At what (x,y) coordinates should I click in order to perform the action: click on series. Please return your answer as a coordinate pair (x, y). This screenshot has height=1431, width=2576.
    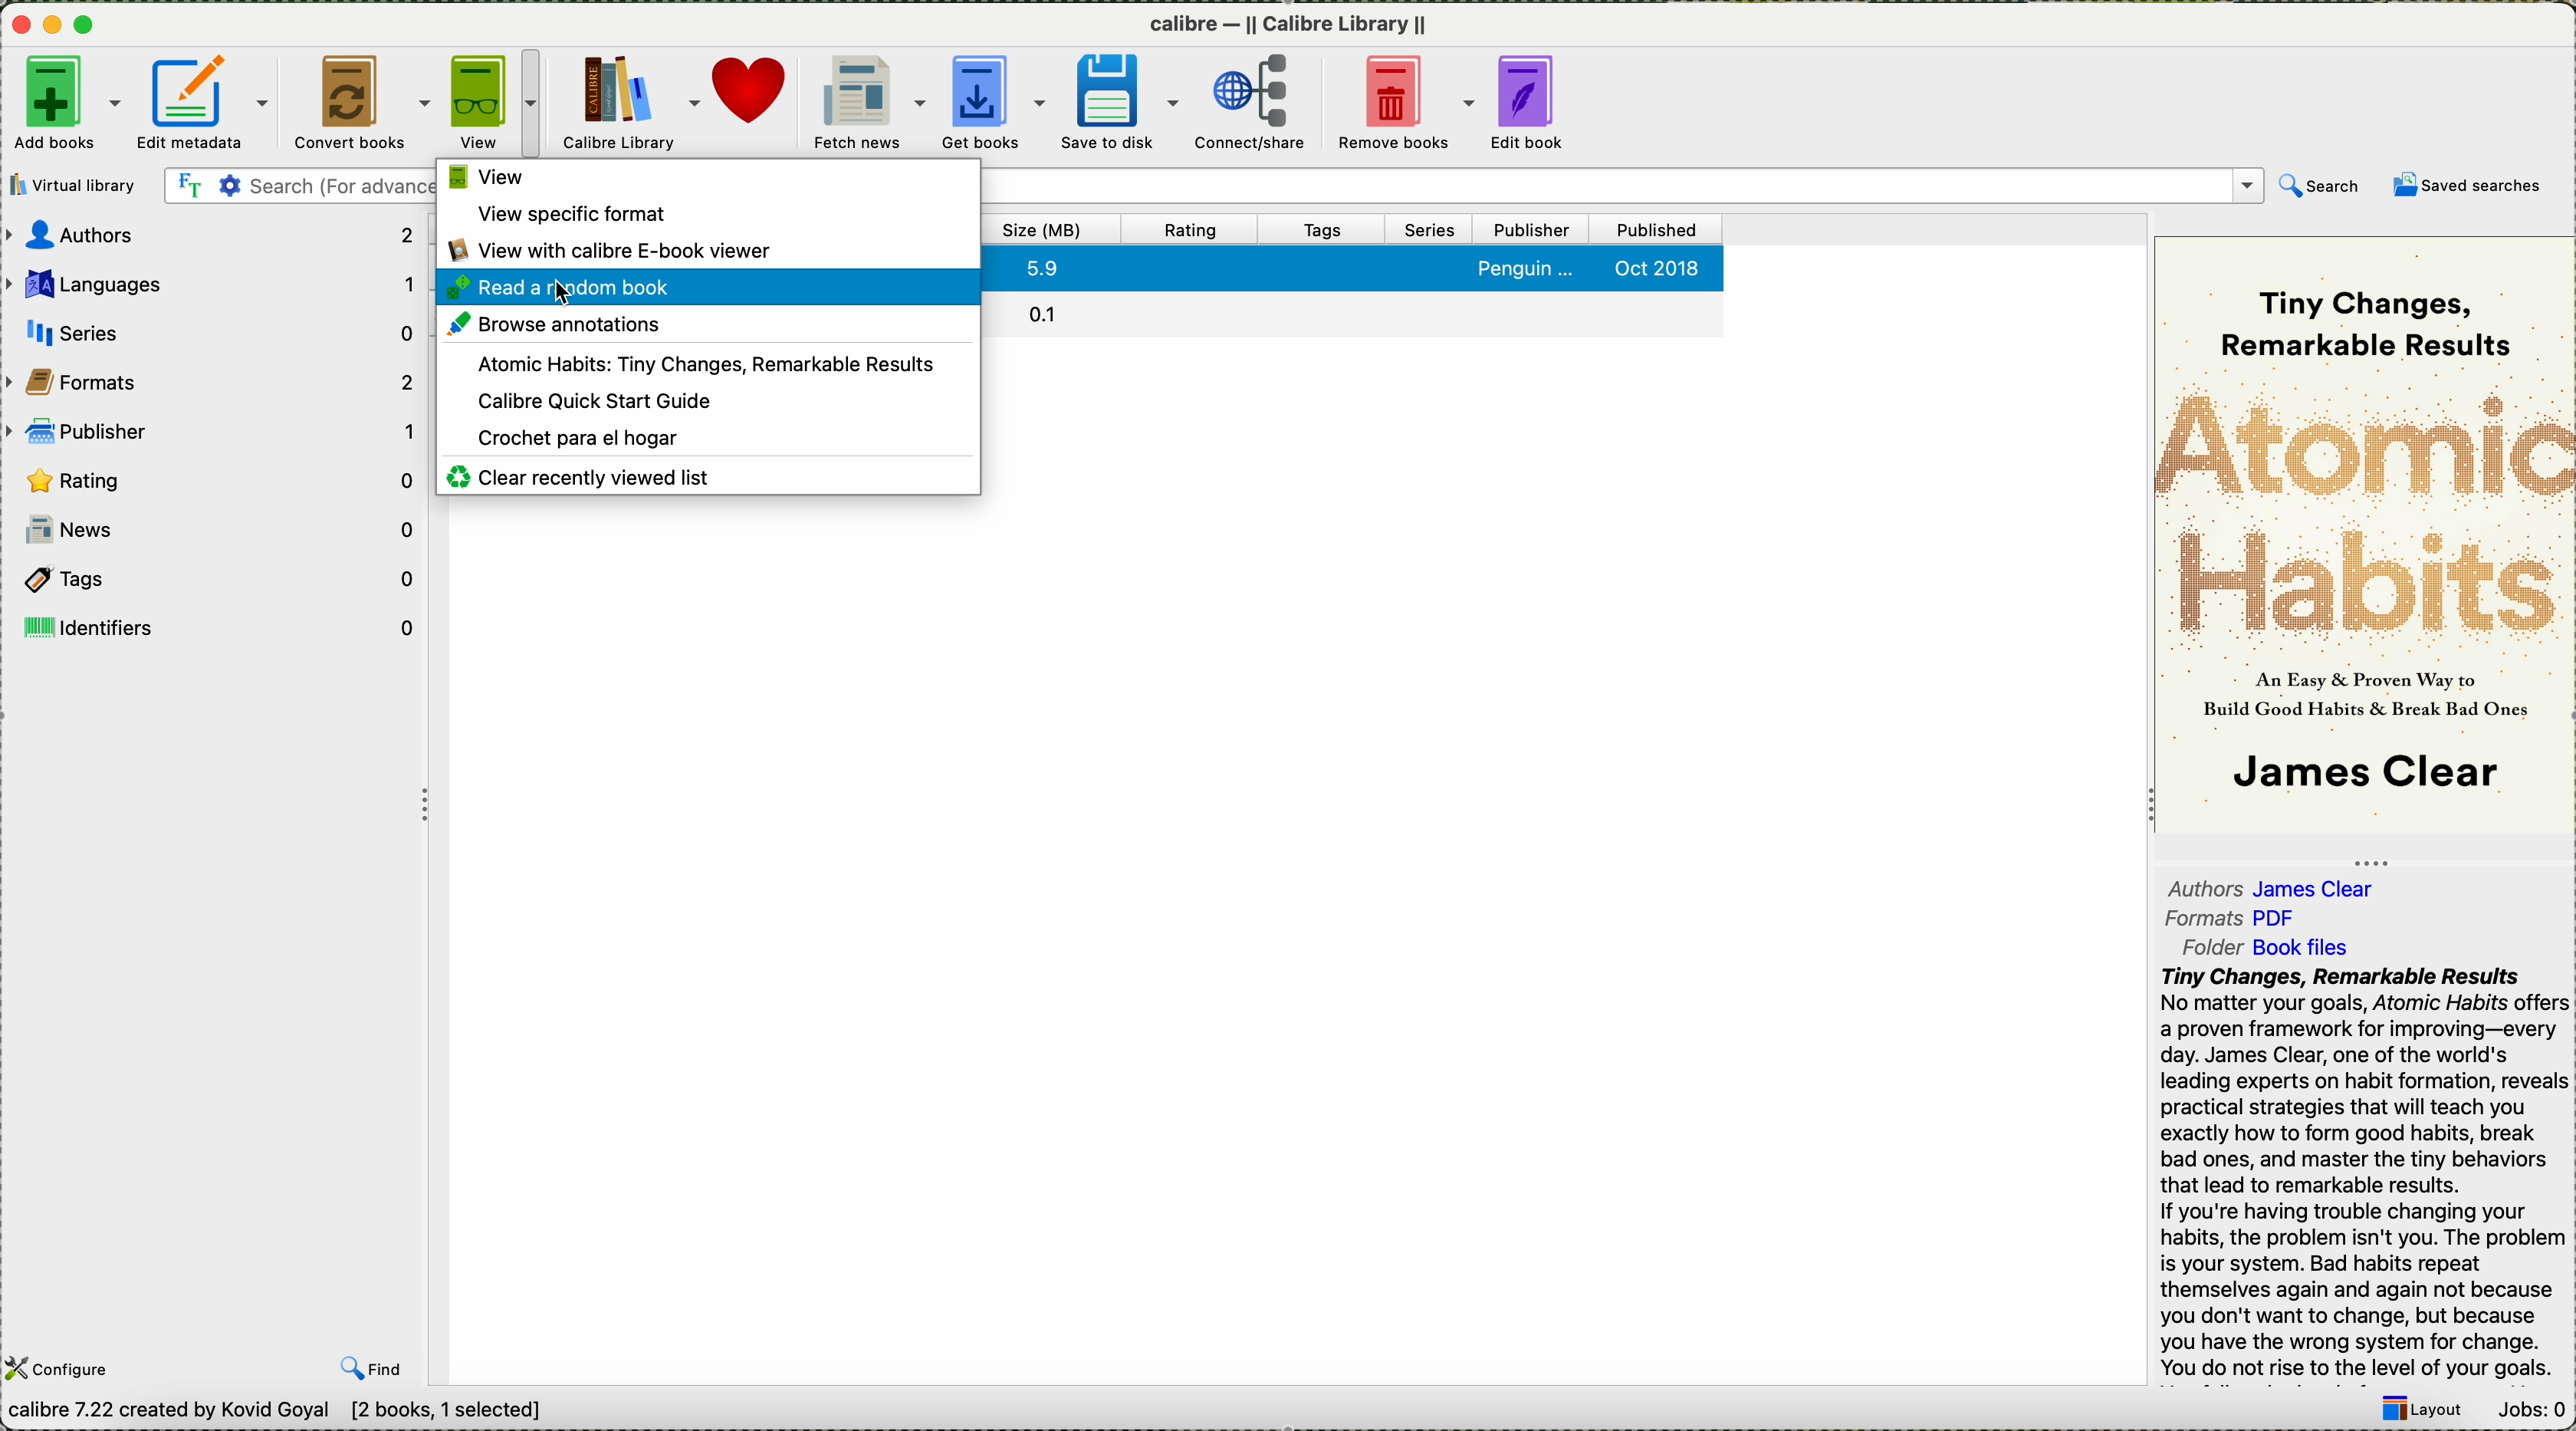
    Looking at the image, I should click on (1430, 231).